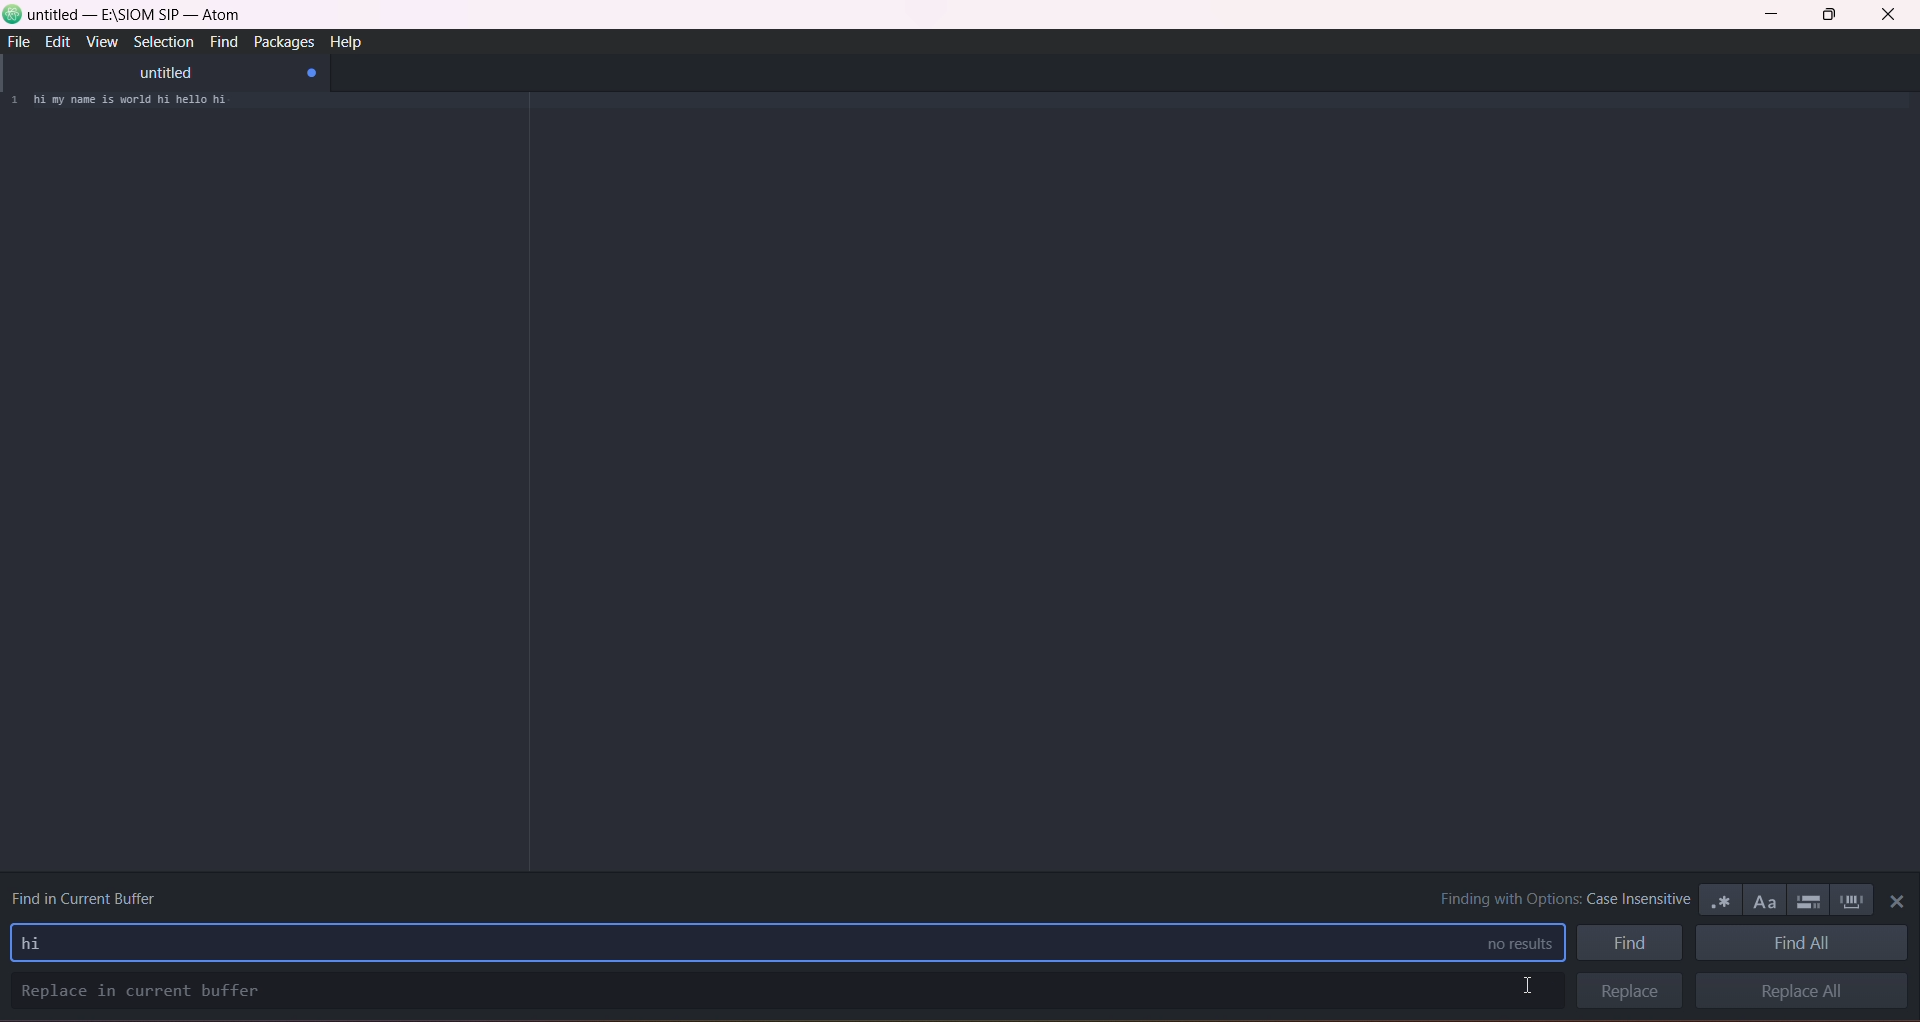 The image size is (1920, 1022). What do you see at coordinates (1830, 16) in the screenshot?
I see `maximize` at bounding box center [1830, 16].